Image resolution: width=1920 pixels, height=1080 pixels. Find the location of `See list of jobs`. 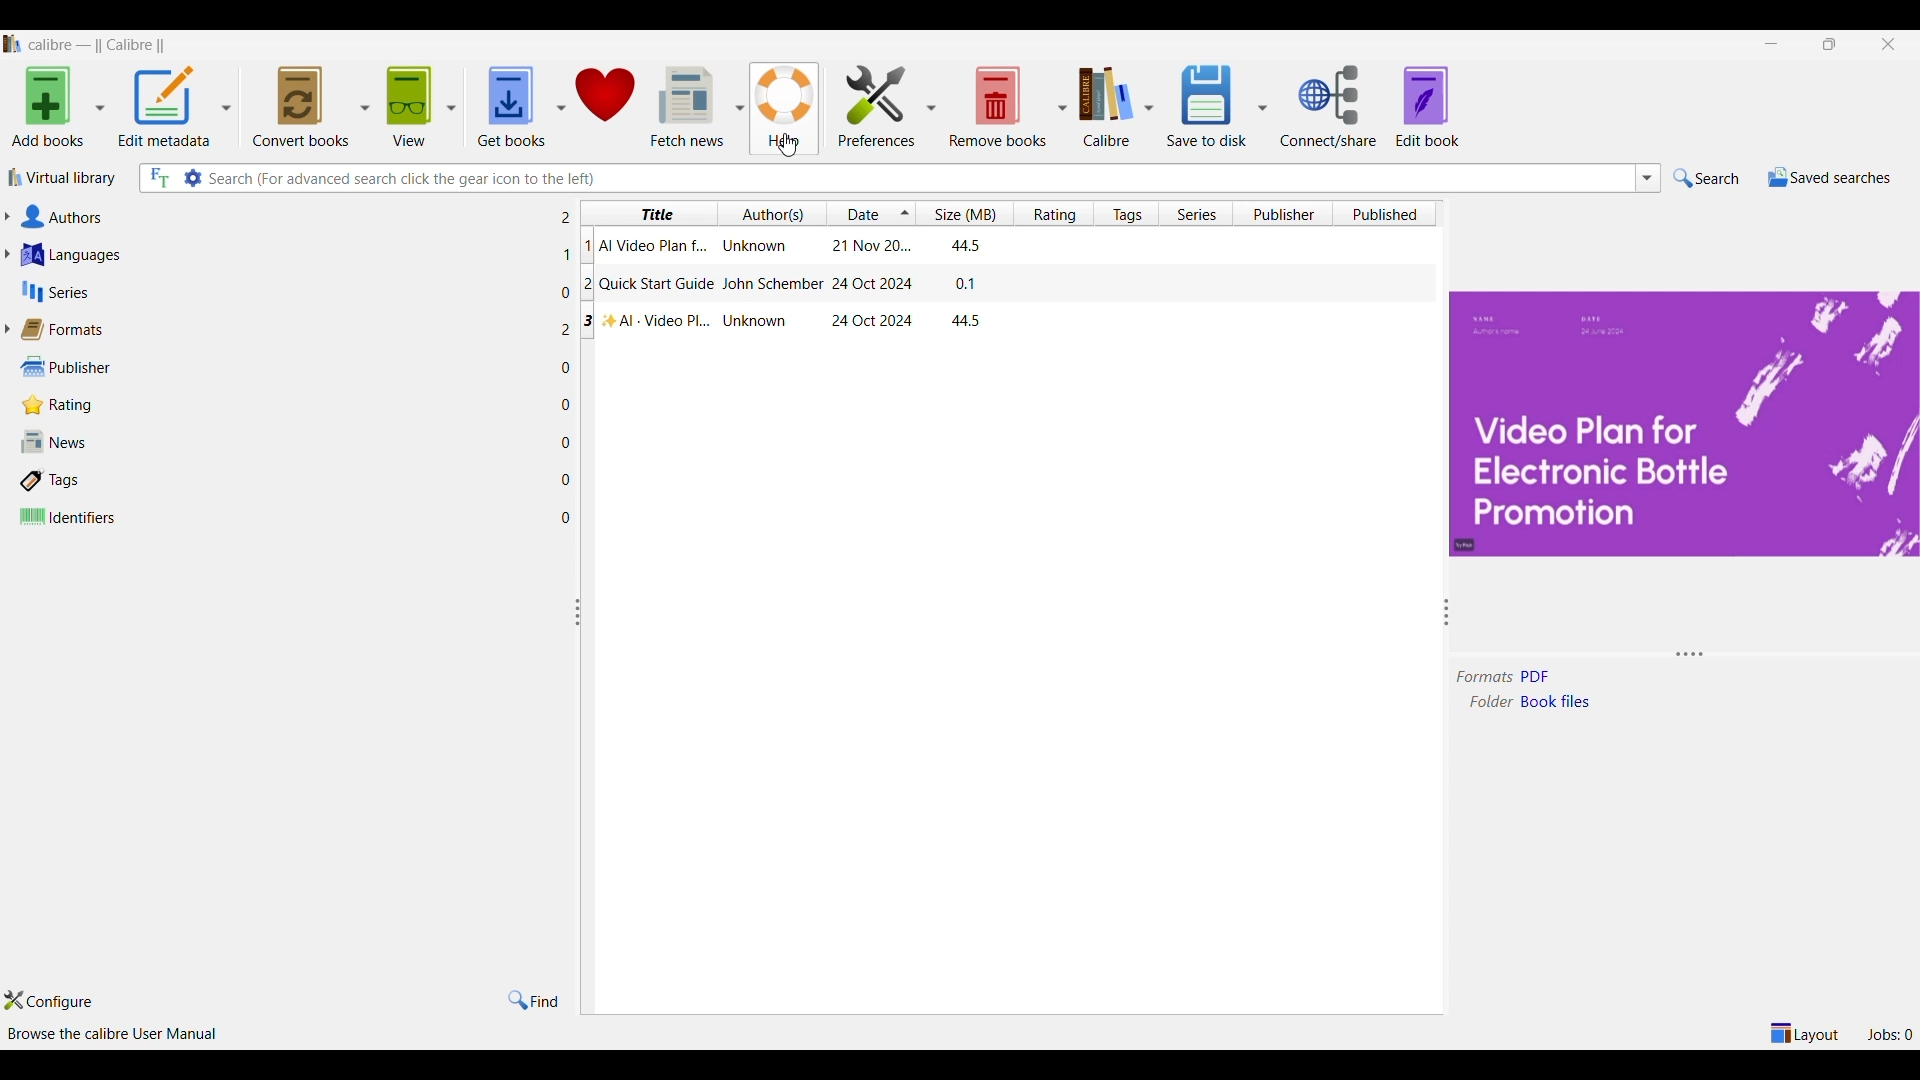

See list of jobs is located at coordinates (1890, 1035).